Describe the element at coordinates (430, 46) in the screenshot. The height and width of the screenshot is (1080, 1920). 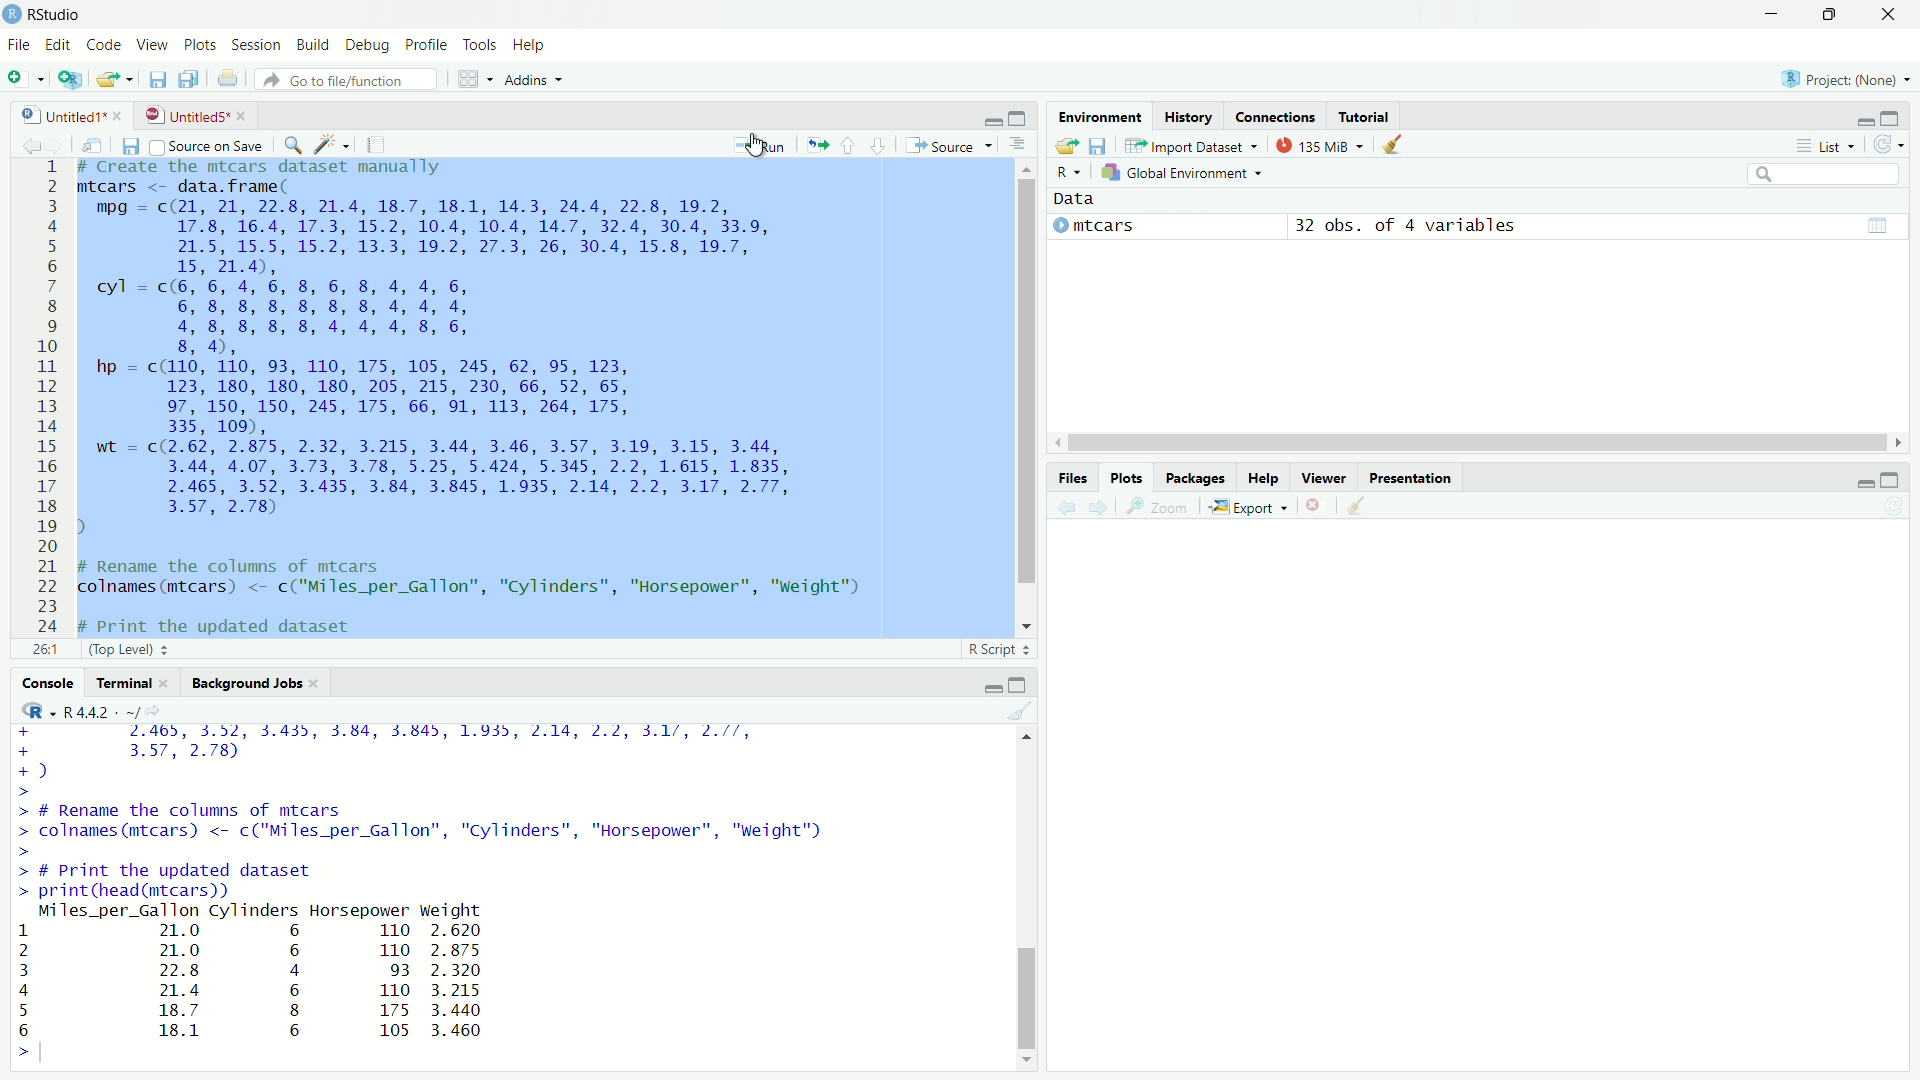
I see `Profile` at that location.